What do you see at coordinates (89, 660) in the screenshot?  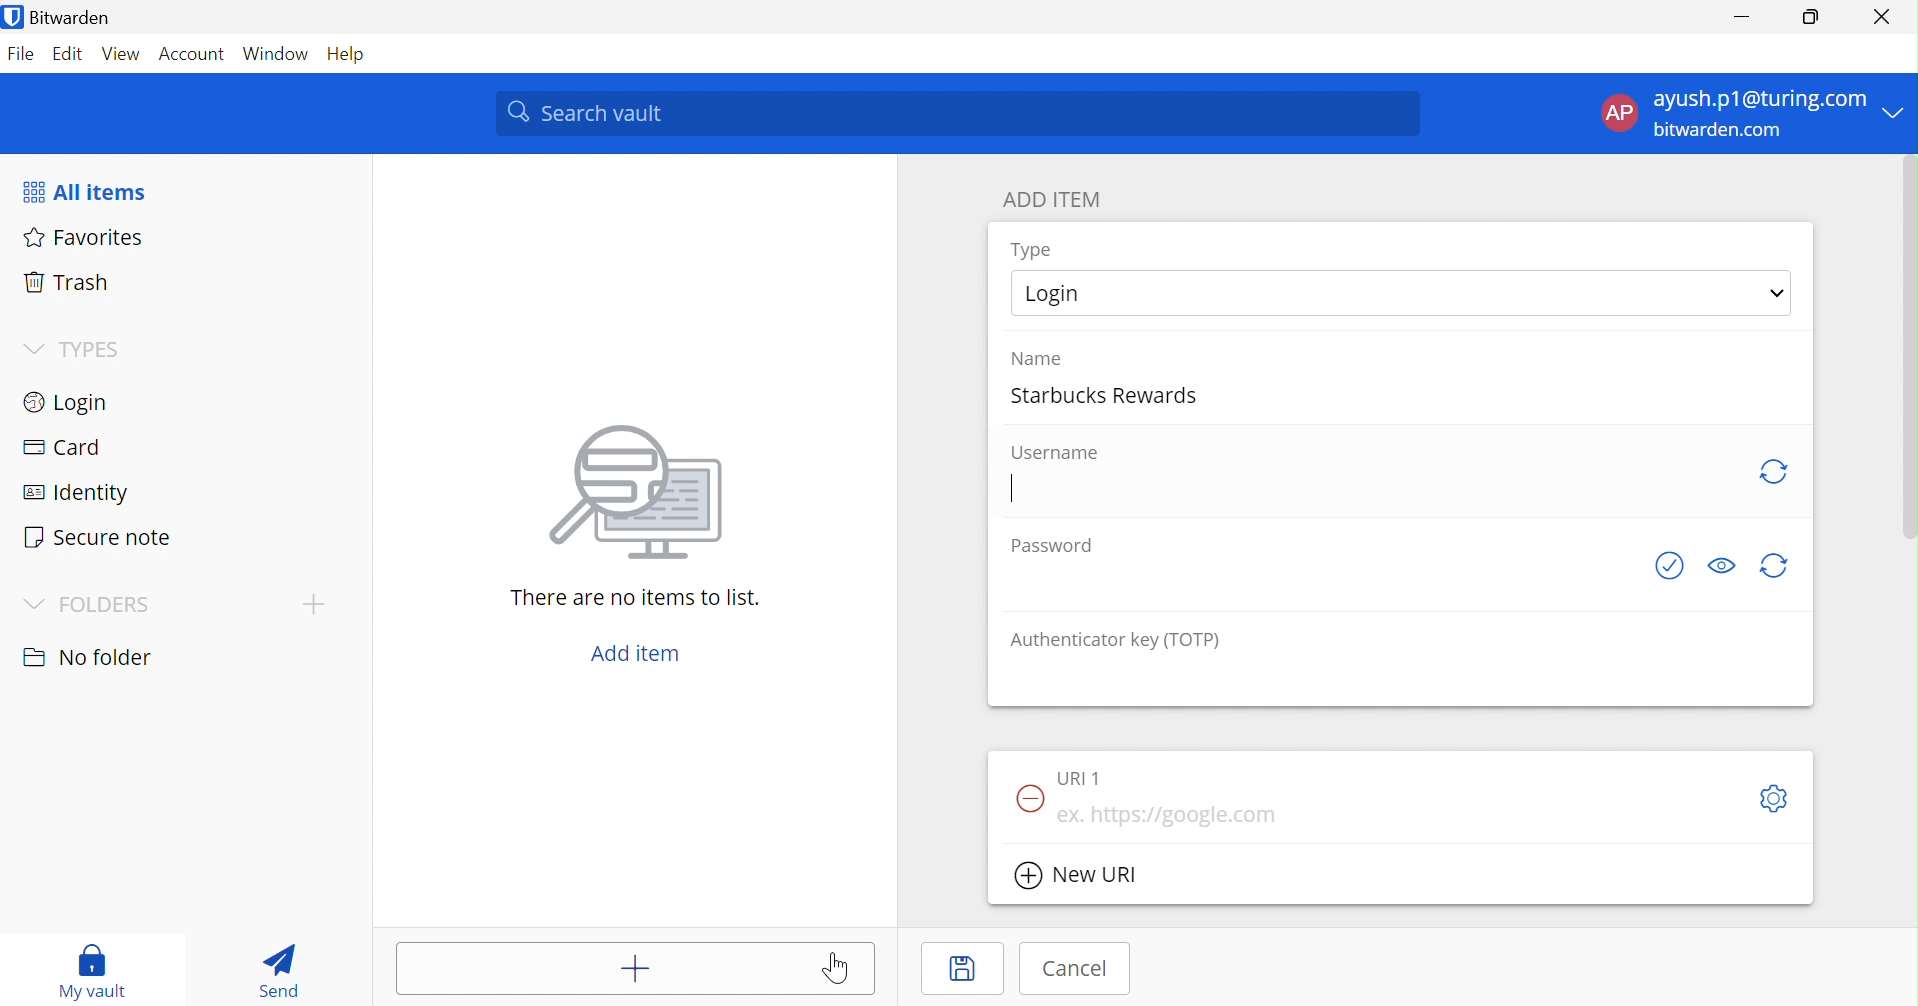 I see `No folder` at bounding box center [89, 660].